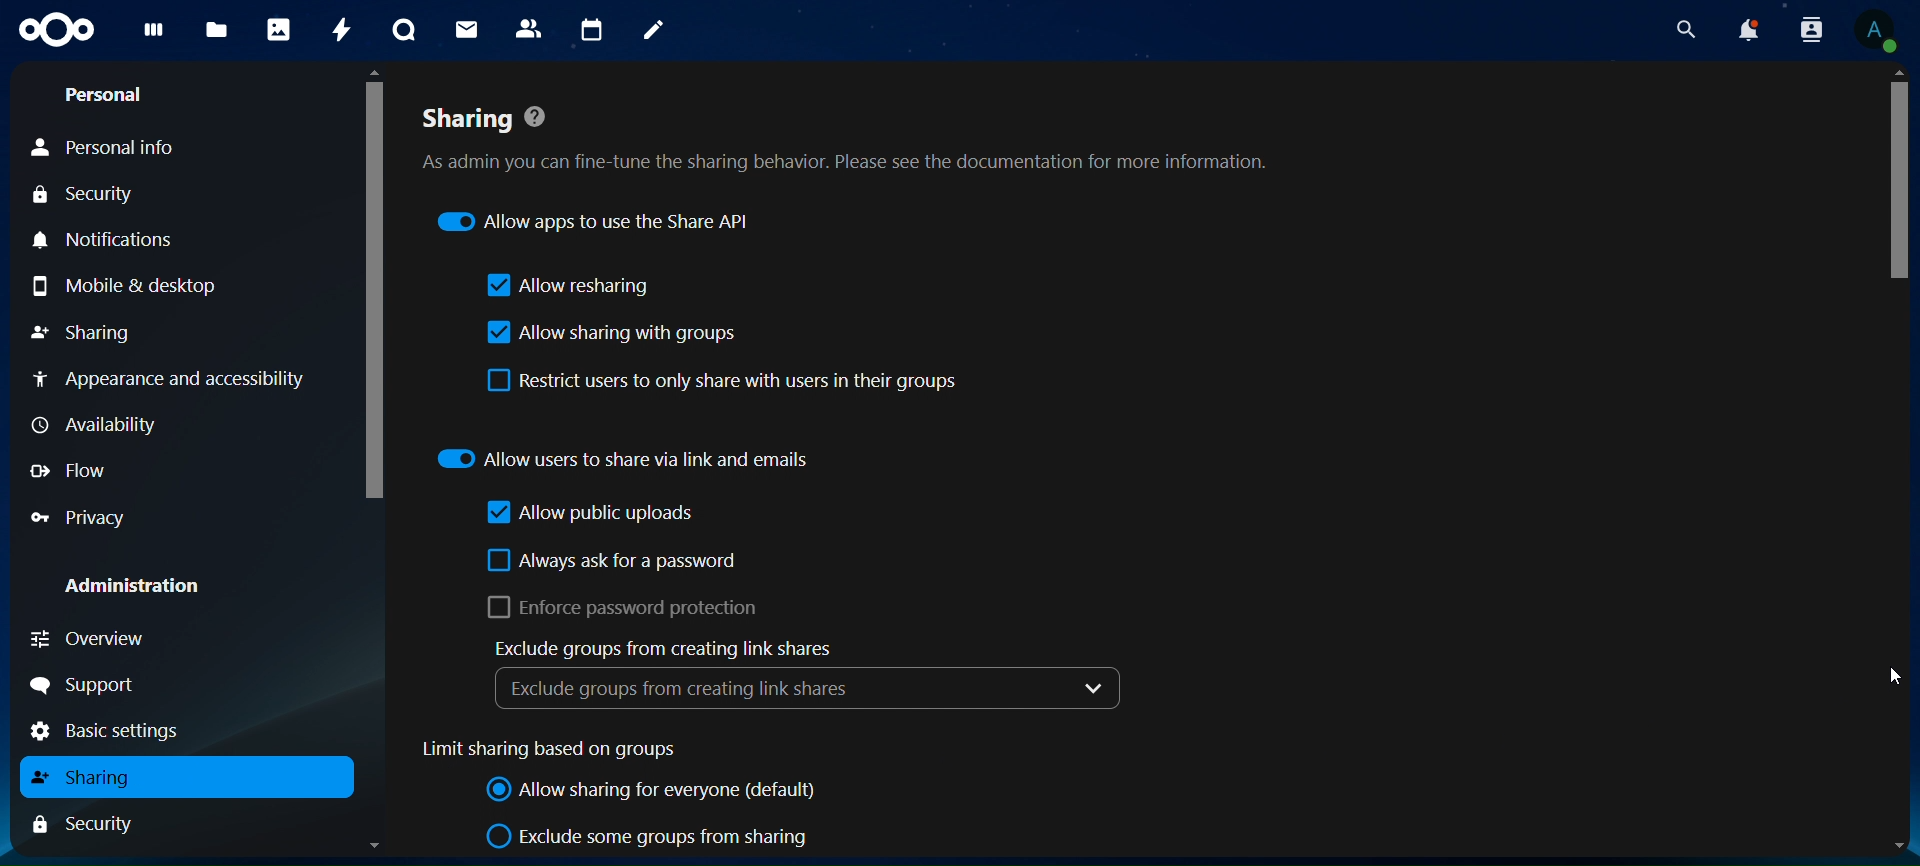 This screenshot has height=866, width=1920. I want to click on exclude groups from creating link shares, so click(805, 687).